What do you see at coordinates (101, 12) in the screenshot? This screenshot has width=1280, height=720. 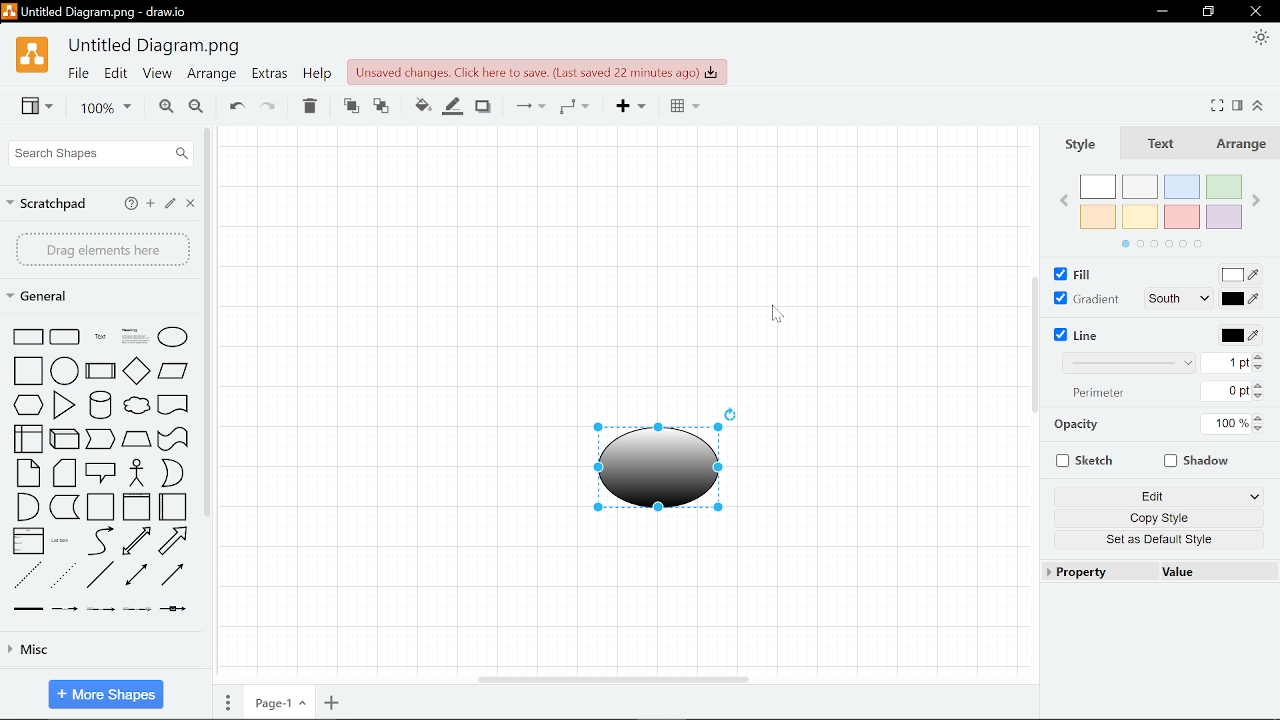 I see `Window name - Untitled Diagram.png - draw.io` at bounding box center [101, 12].